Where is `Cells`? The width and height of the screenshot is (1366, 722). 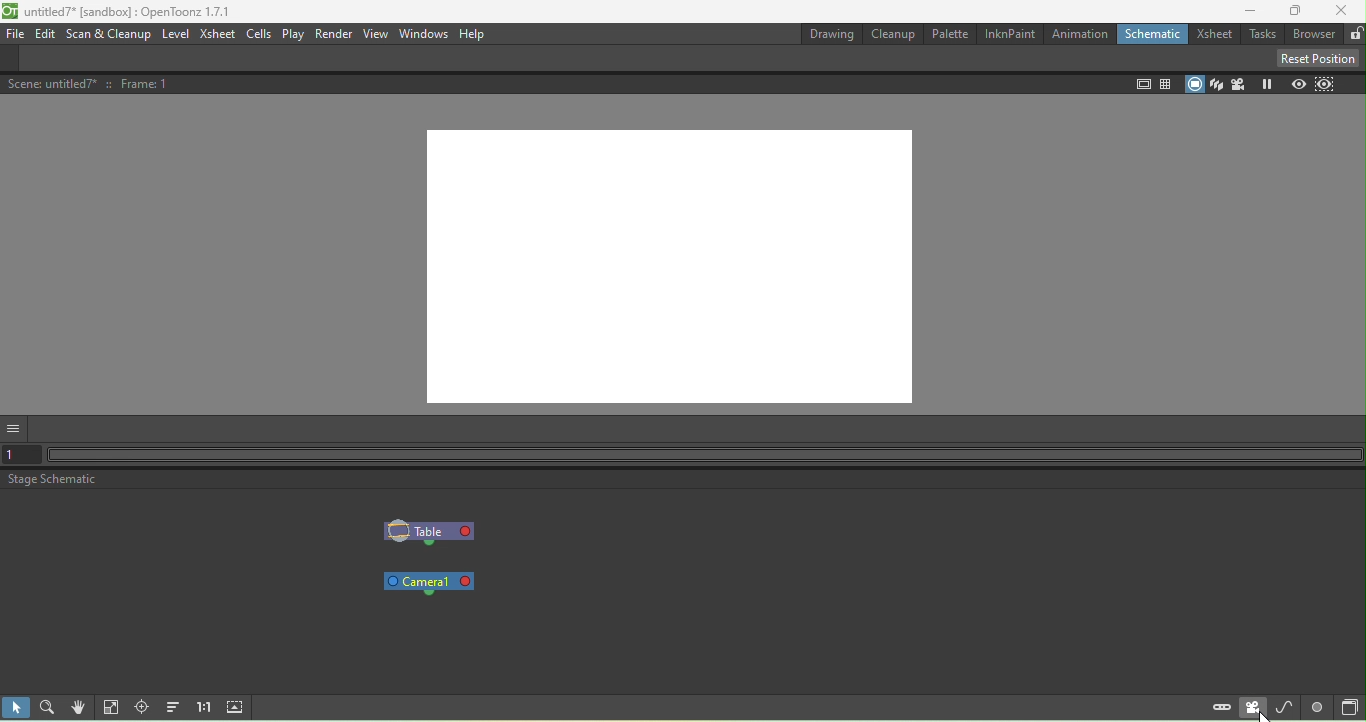 Cells is located at coordinates (258, 35).